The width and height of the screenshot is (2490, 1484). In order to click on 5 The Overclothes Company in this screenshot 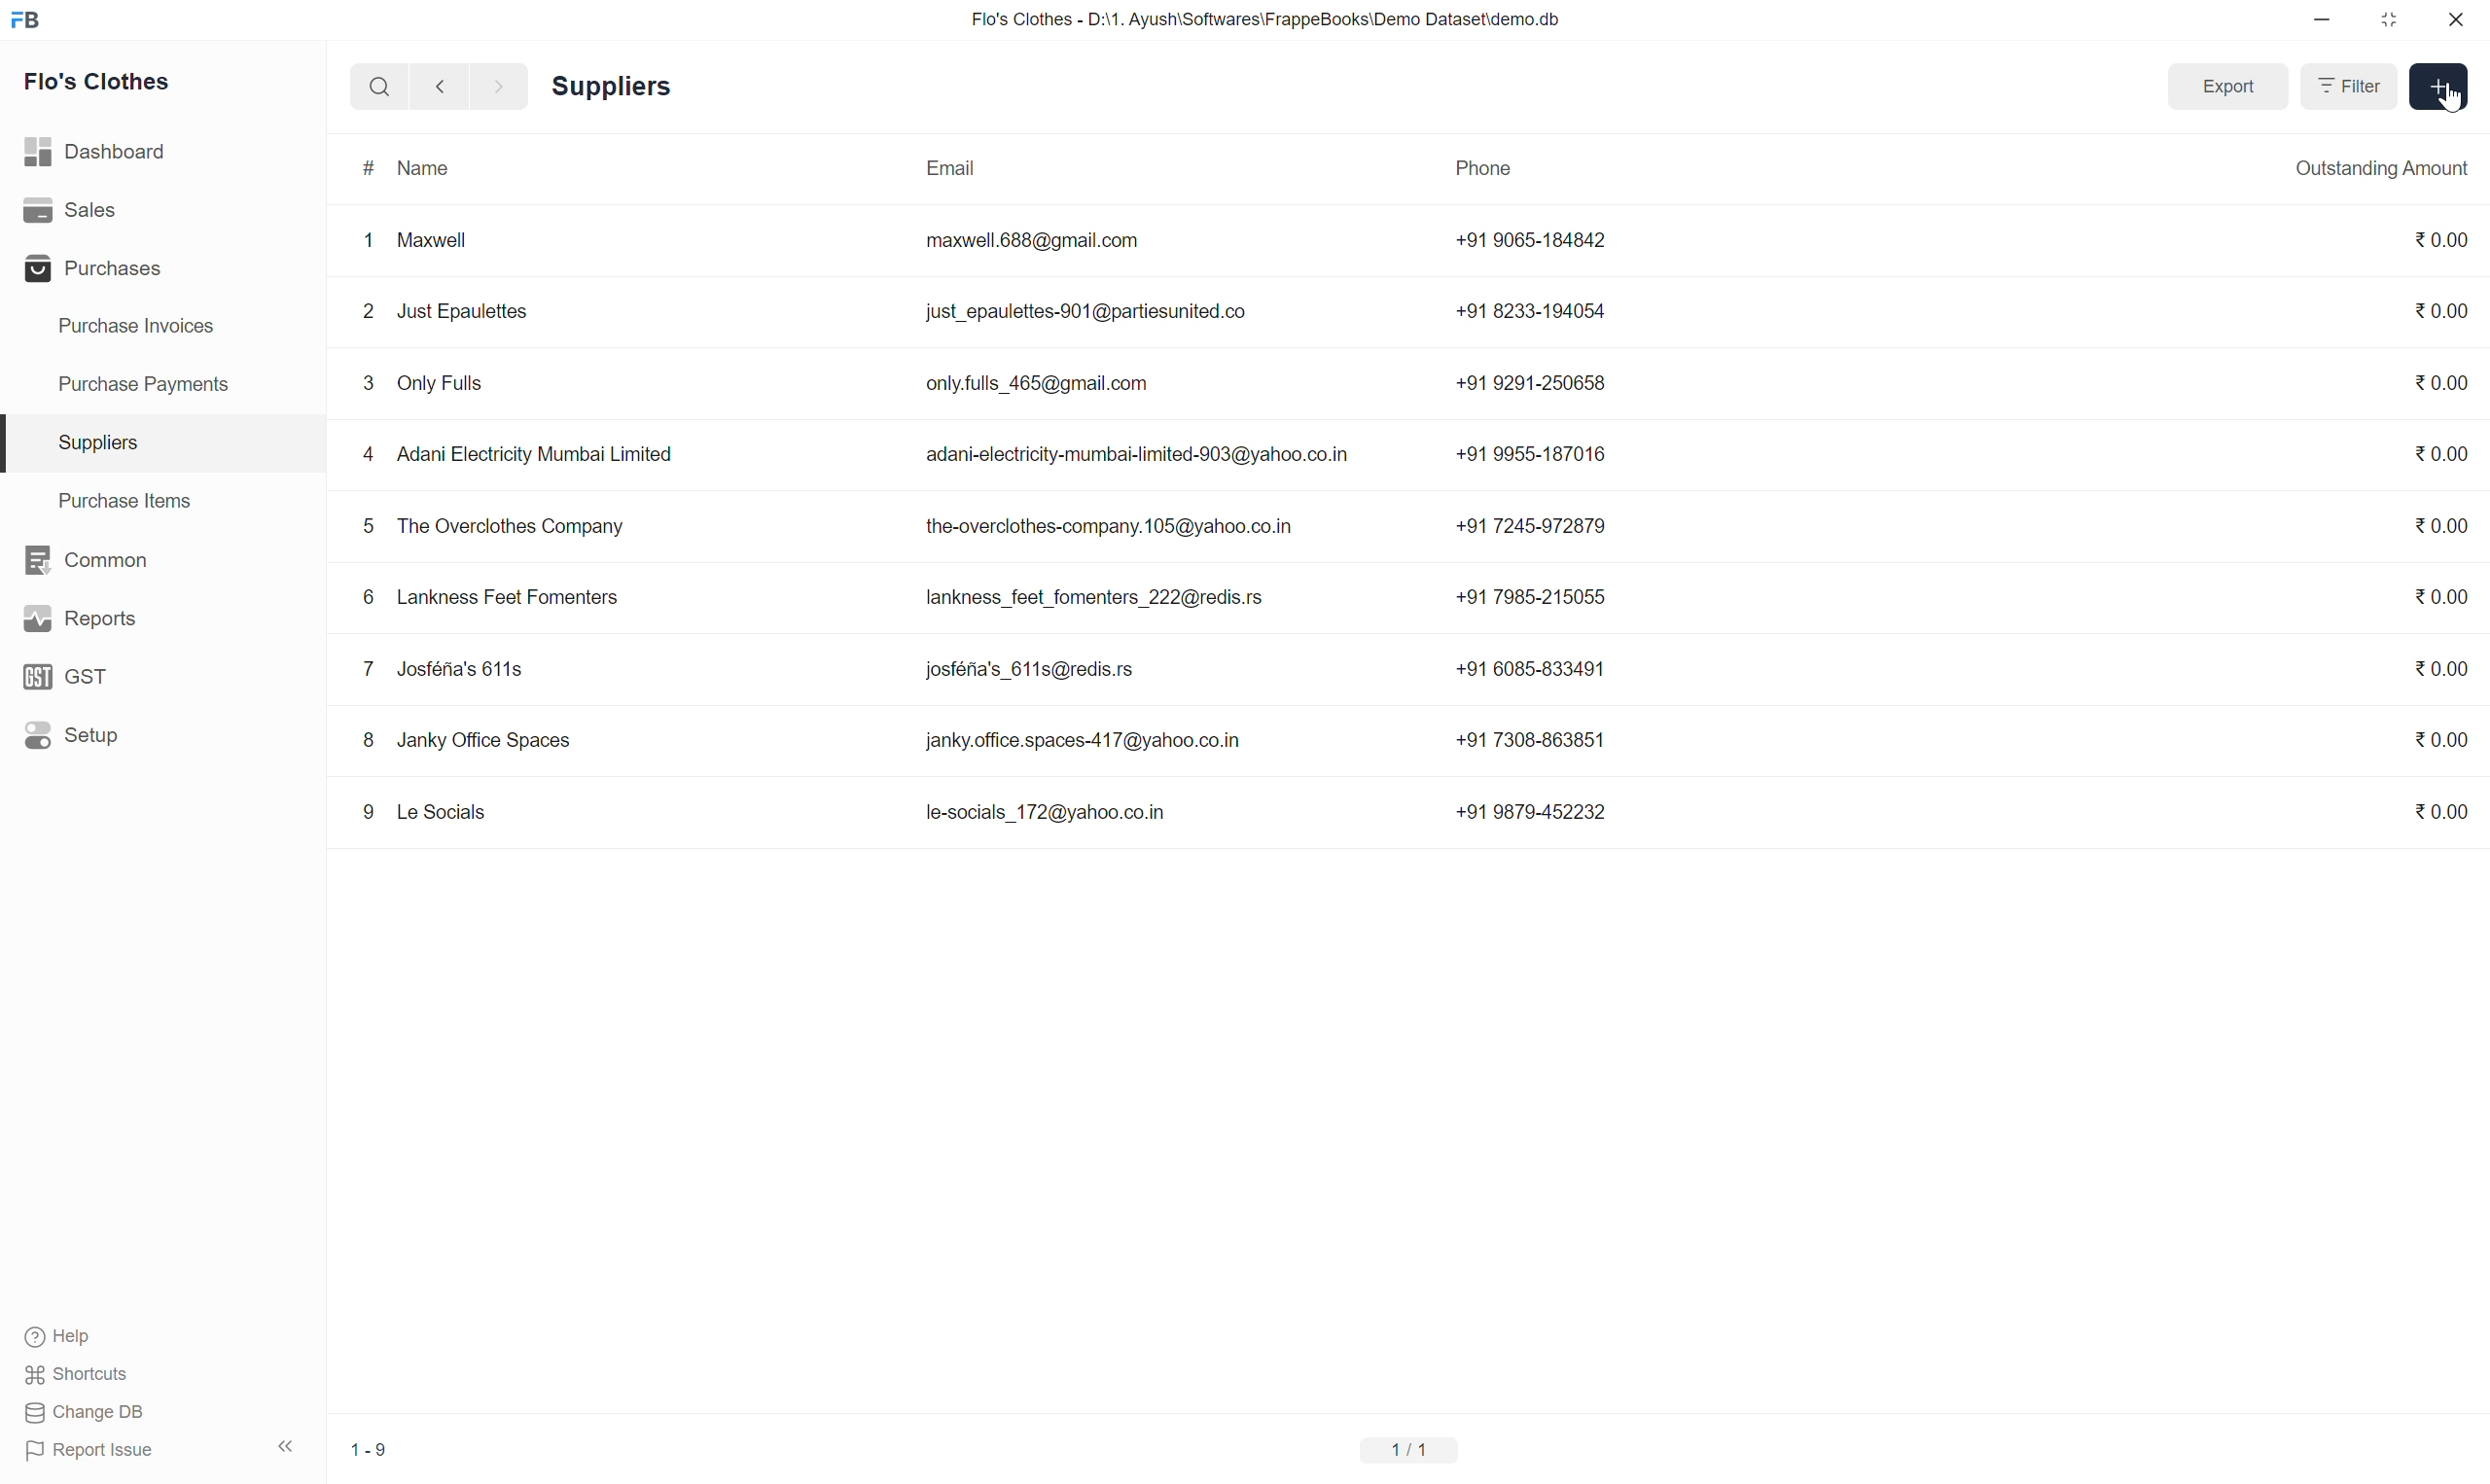, I will do `click(493, 527)`.